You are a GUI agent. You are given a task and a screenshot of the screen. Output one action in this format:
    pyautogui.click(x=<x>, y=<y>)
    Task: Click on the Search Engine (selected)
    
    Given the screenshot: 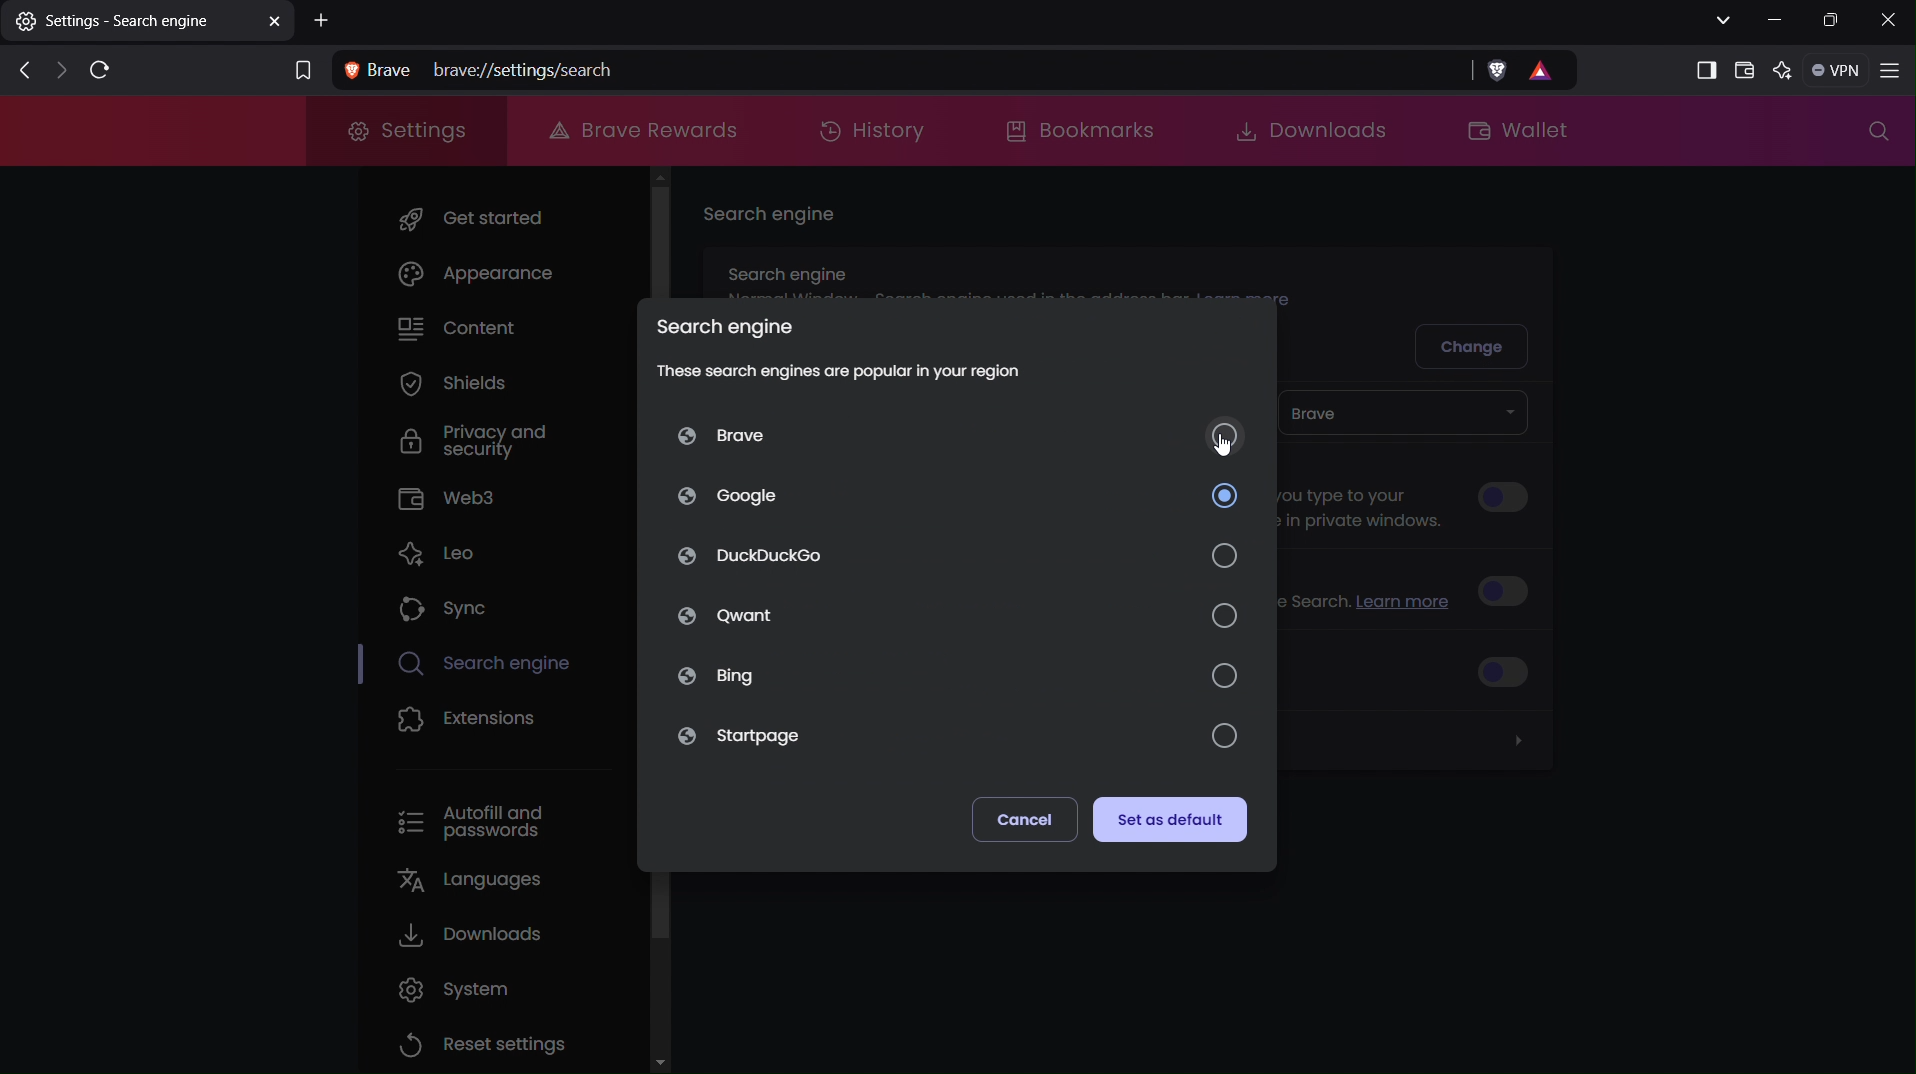 What is the action you would take?
    pyautogui.click(x=500, y=665)
    